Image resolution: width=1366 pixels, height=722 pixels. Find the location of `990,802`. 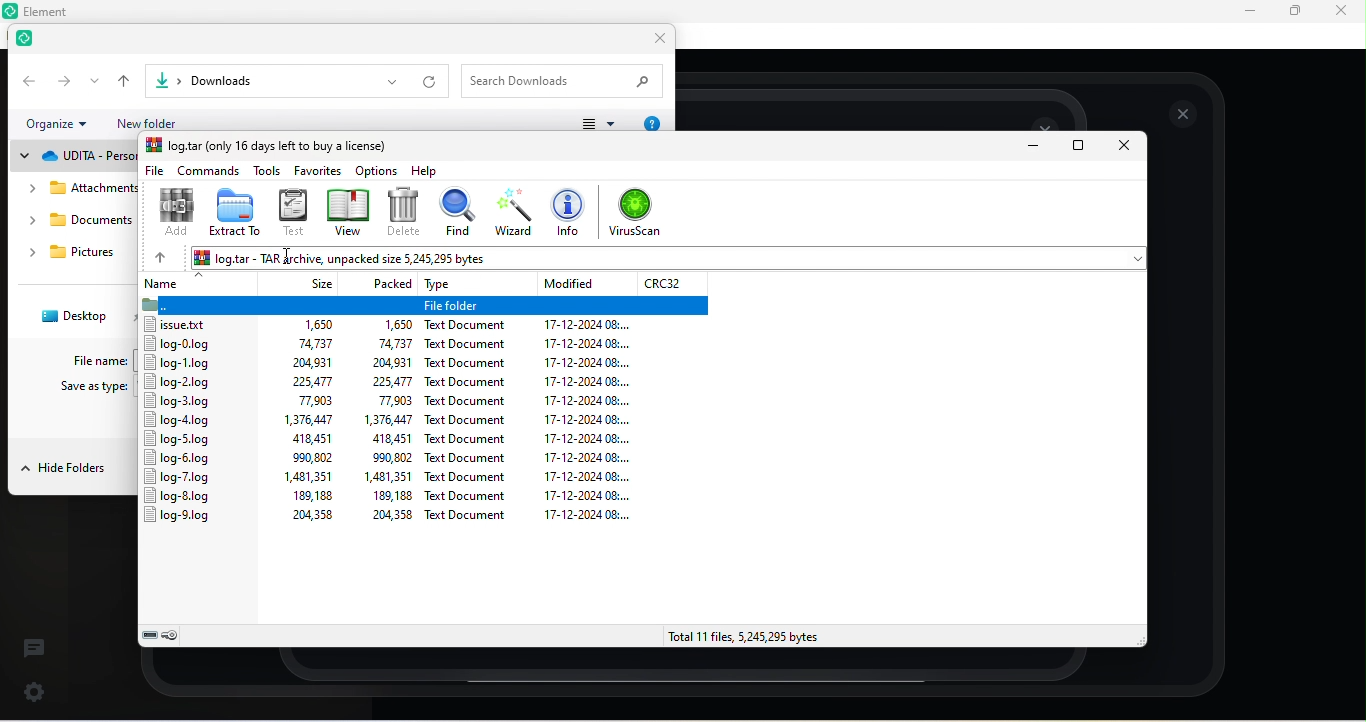

990,802 is located at coordinates (391, 457).